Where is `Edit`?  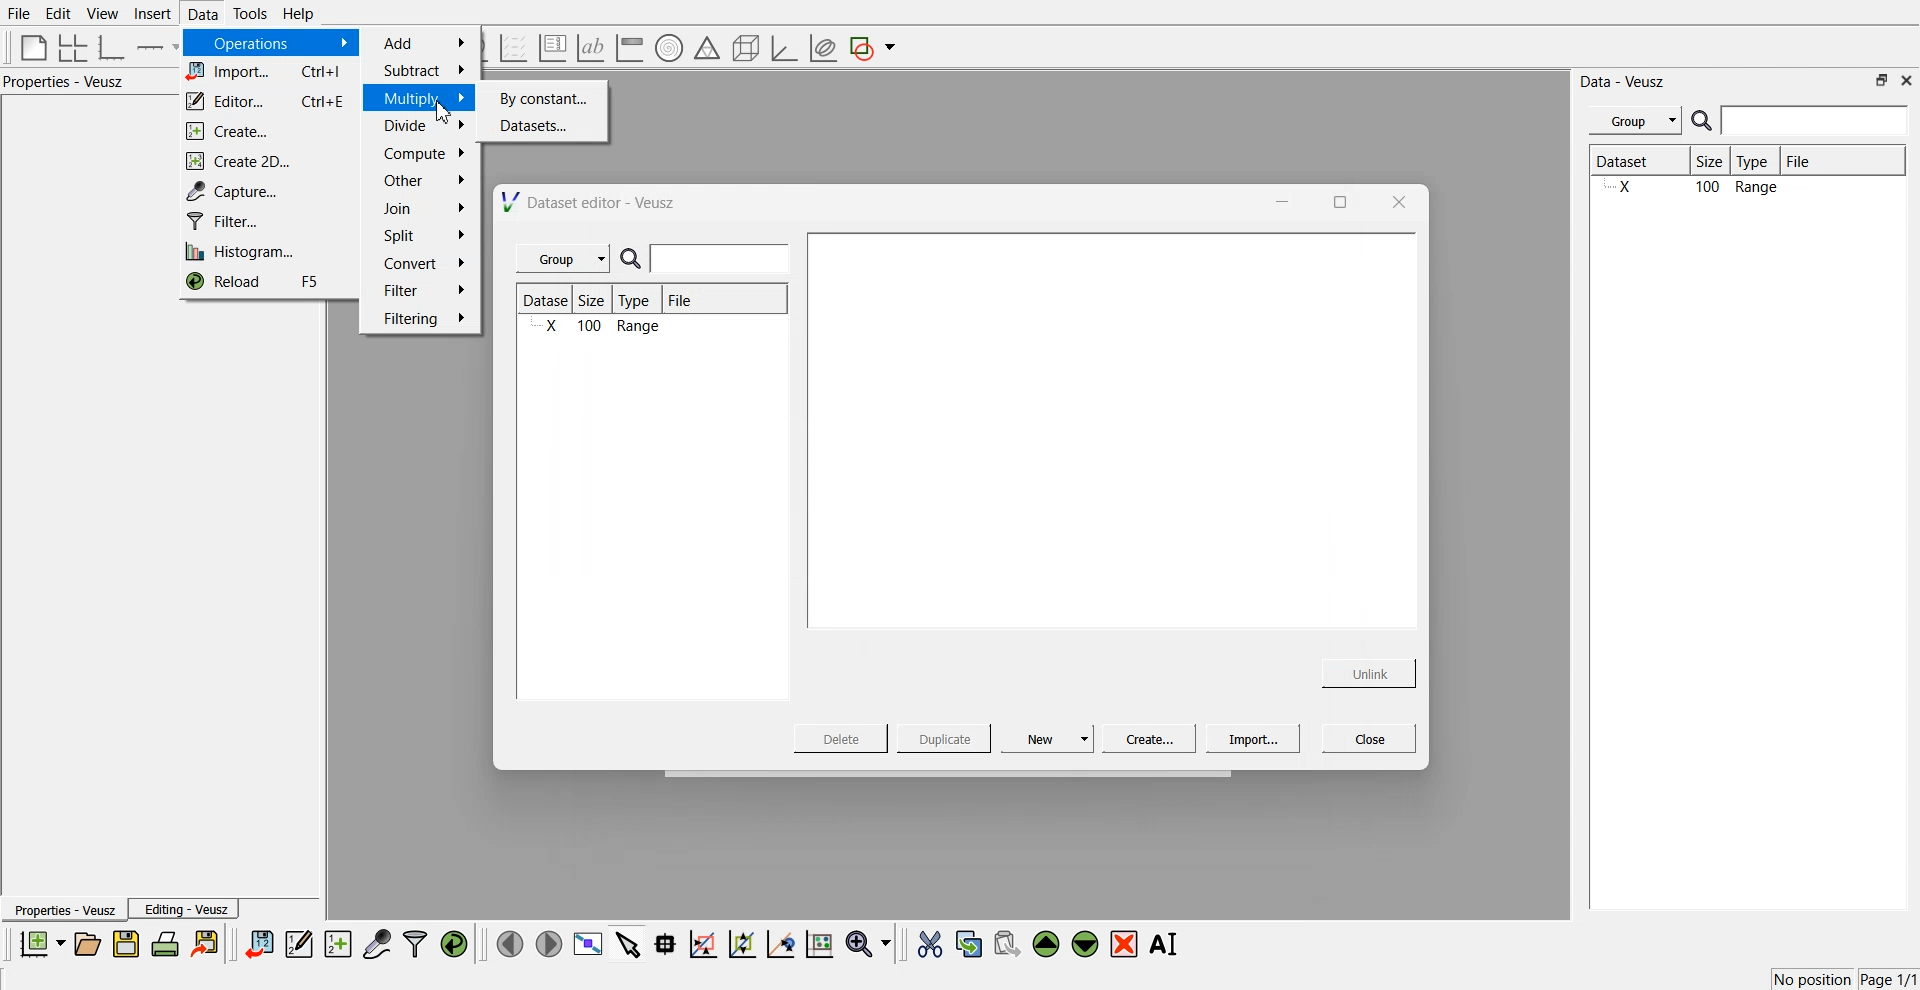 Edit is located at coordinates (59, 13).